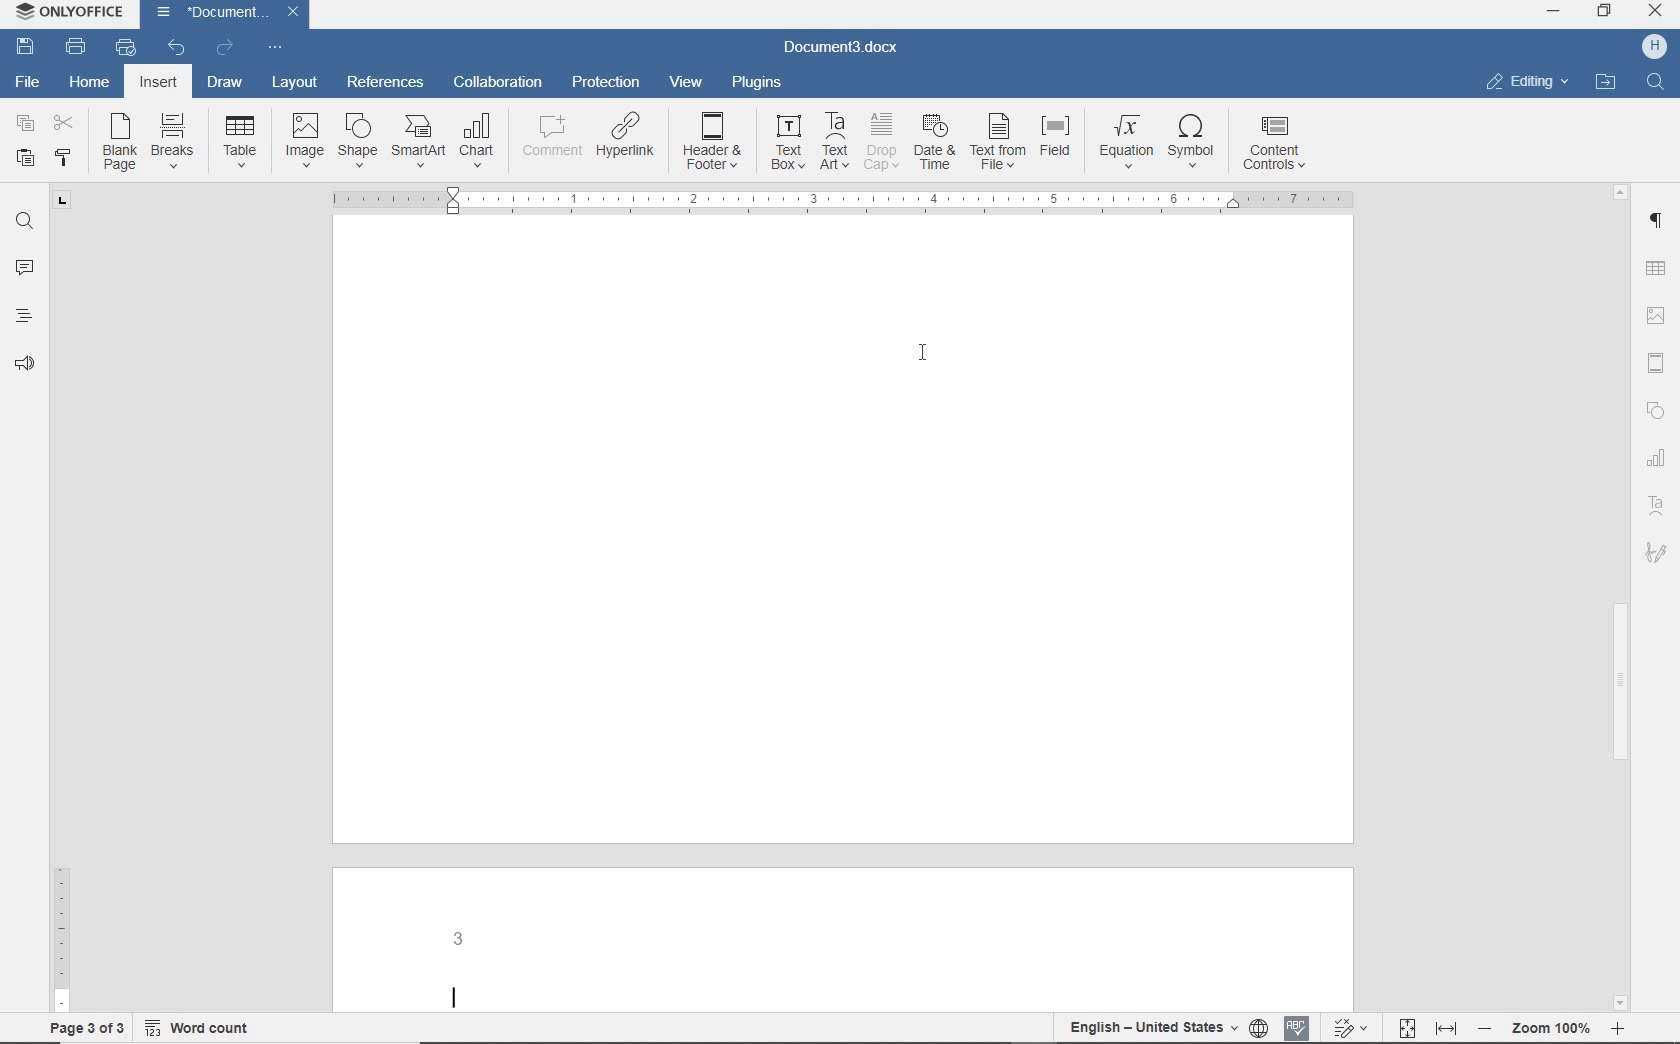  What do you see at coordinates (883, 142) in the screenshot?
I see `DROP CAP` at bounding box center [883, 142].